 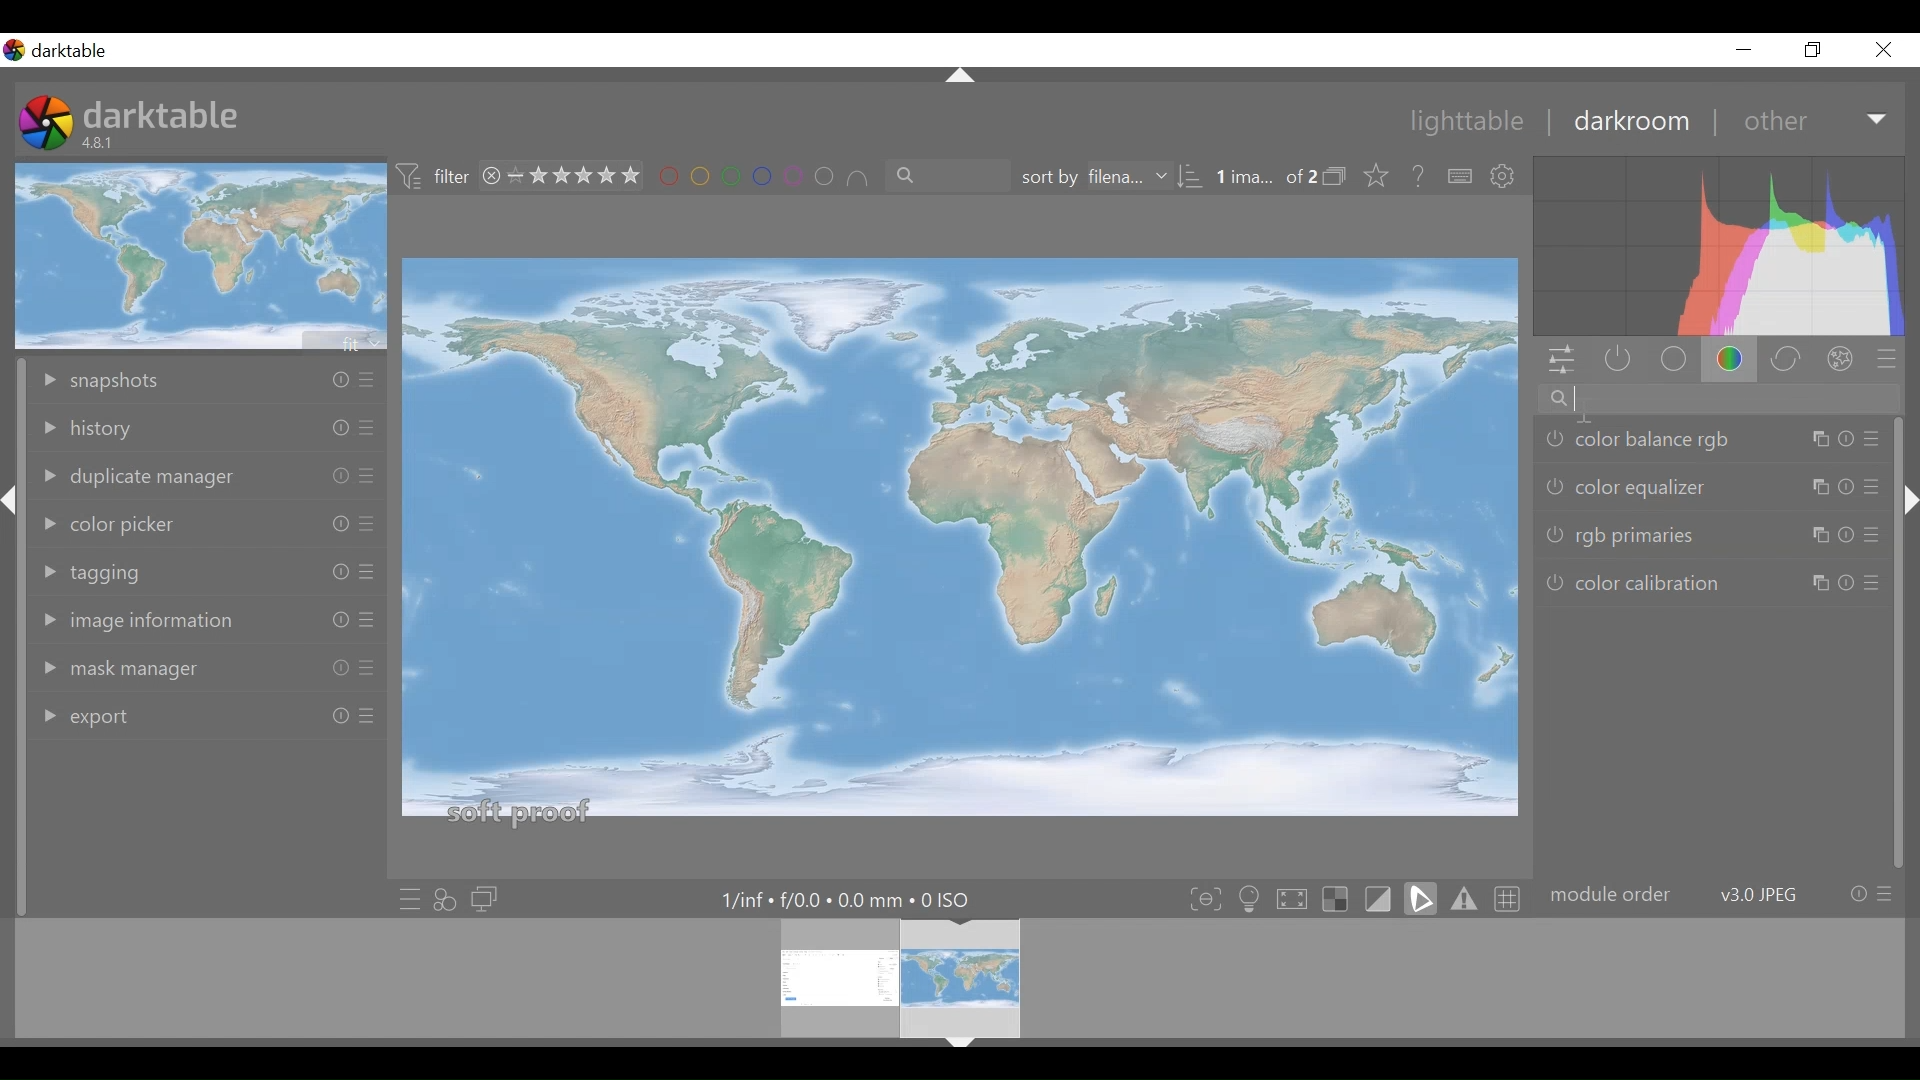 What do you see at coordinates (1631, 487) in the screenshot?
I see `color equalizer` at bounding box center [1631, 487].